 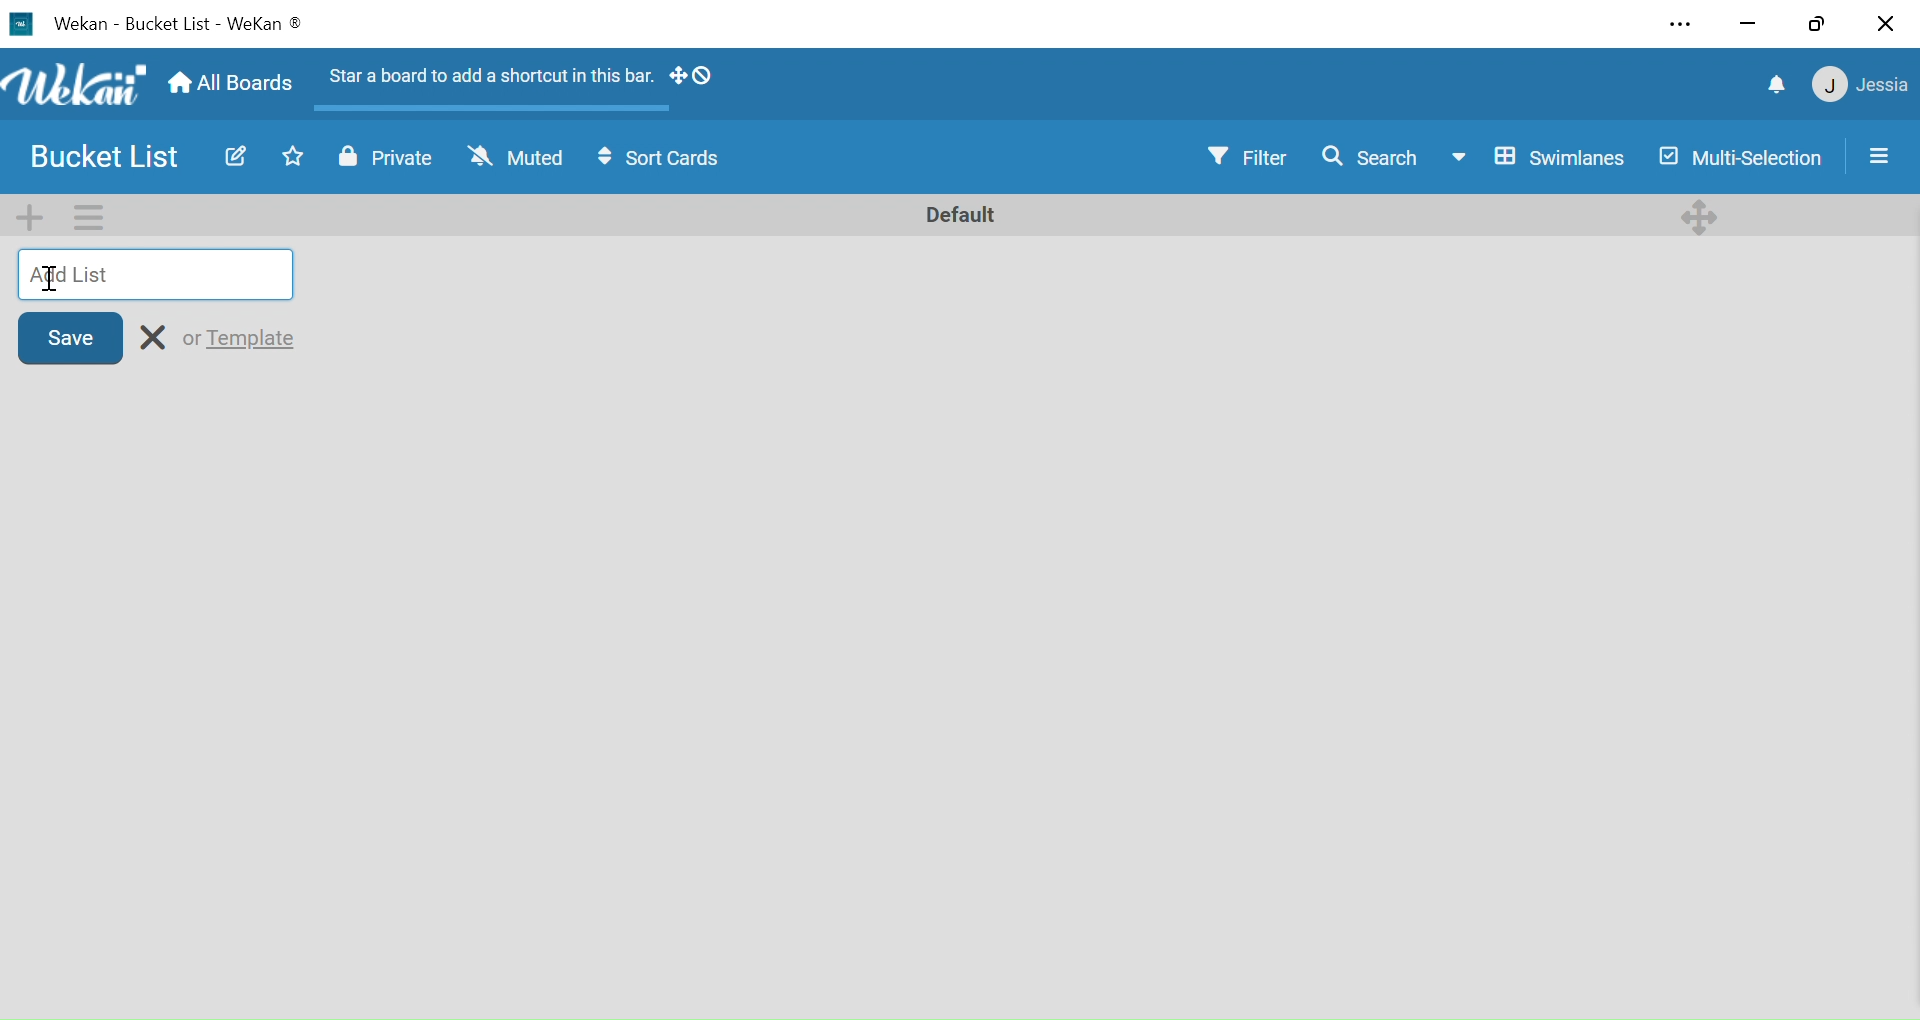 I want to click on (un)mute, so click(x=515, y=161).